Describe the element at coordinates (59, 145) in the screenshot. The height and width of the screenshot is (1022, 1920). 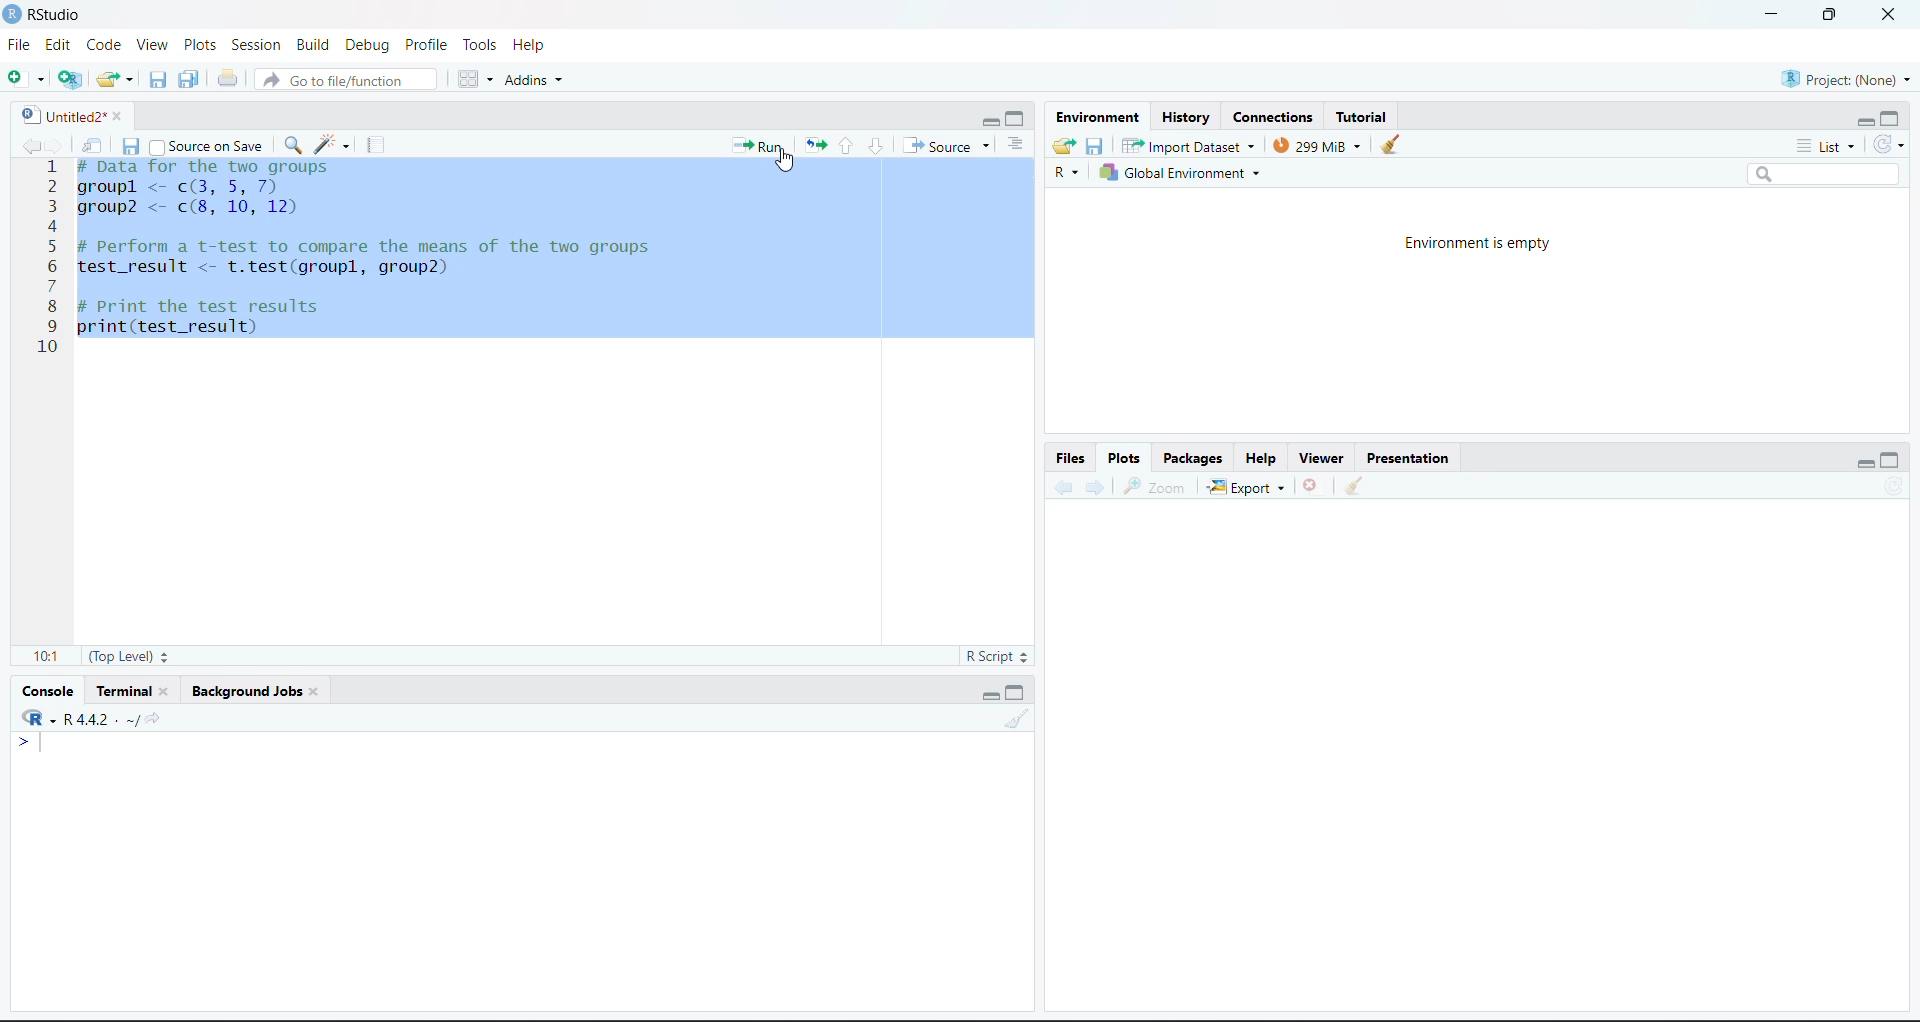
I see `go forward to the next source location` at that location.